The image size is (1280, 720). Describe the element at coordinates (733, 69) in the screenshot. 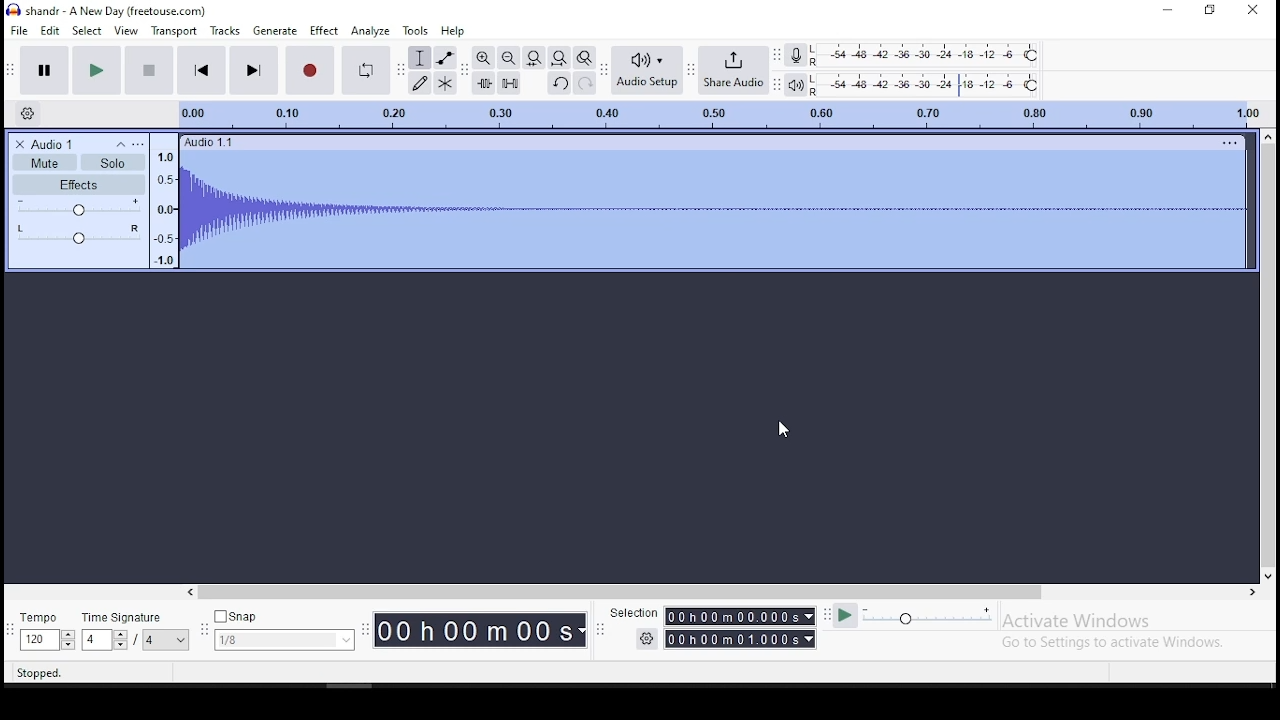

I see `share audio` at that location.